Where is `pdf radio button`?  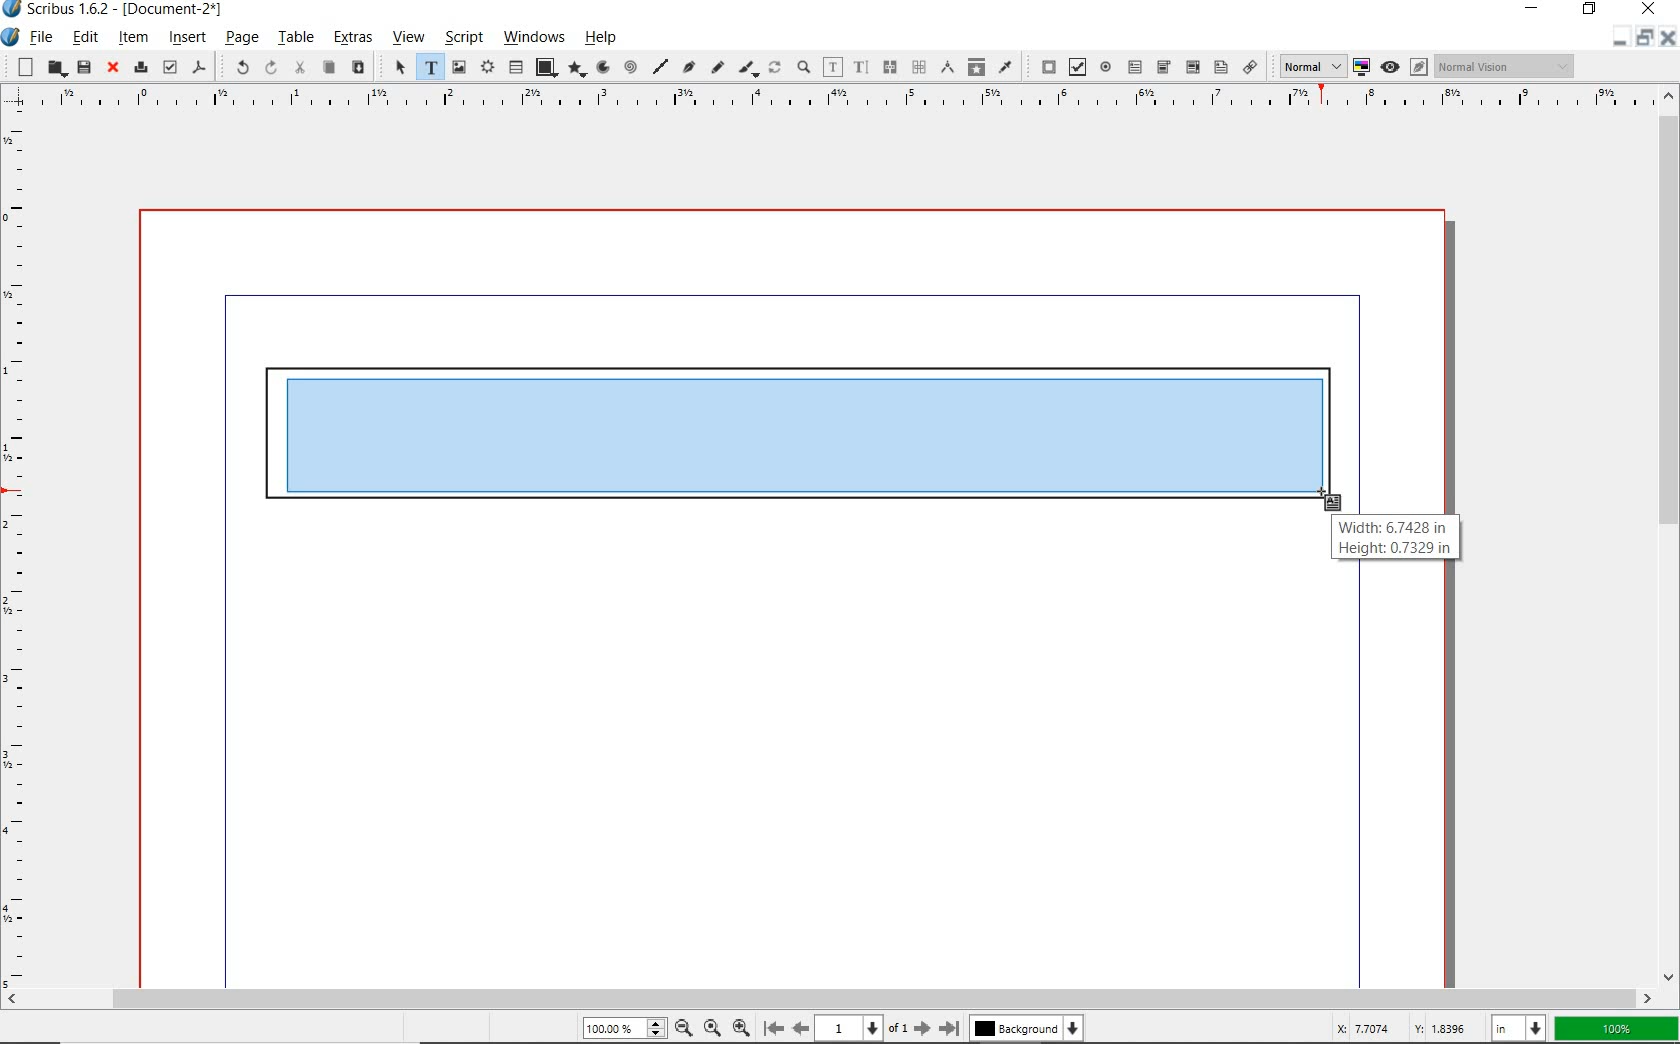
pdf radio button is located at coordinates (1105, 67).